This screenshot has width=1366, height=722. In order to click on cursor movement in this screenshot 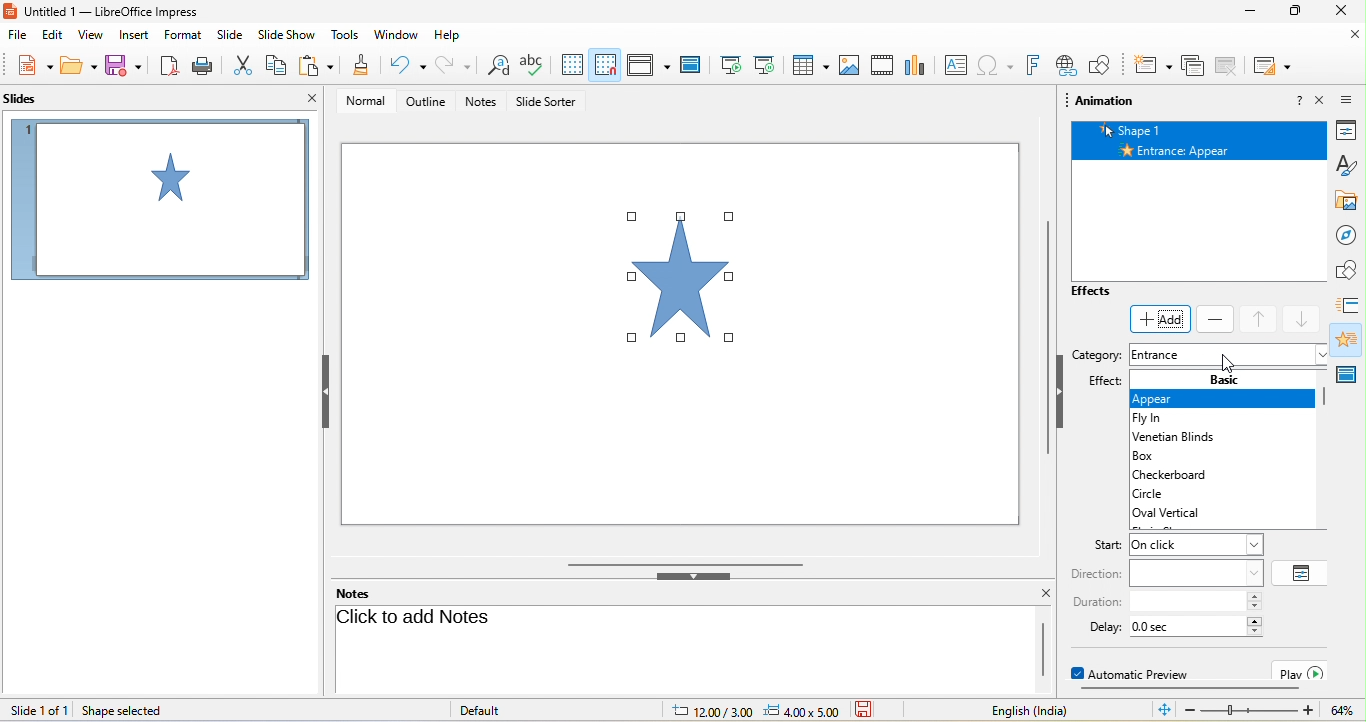, I will do `click(1233, 362)`.